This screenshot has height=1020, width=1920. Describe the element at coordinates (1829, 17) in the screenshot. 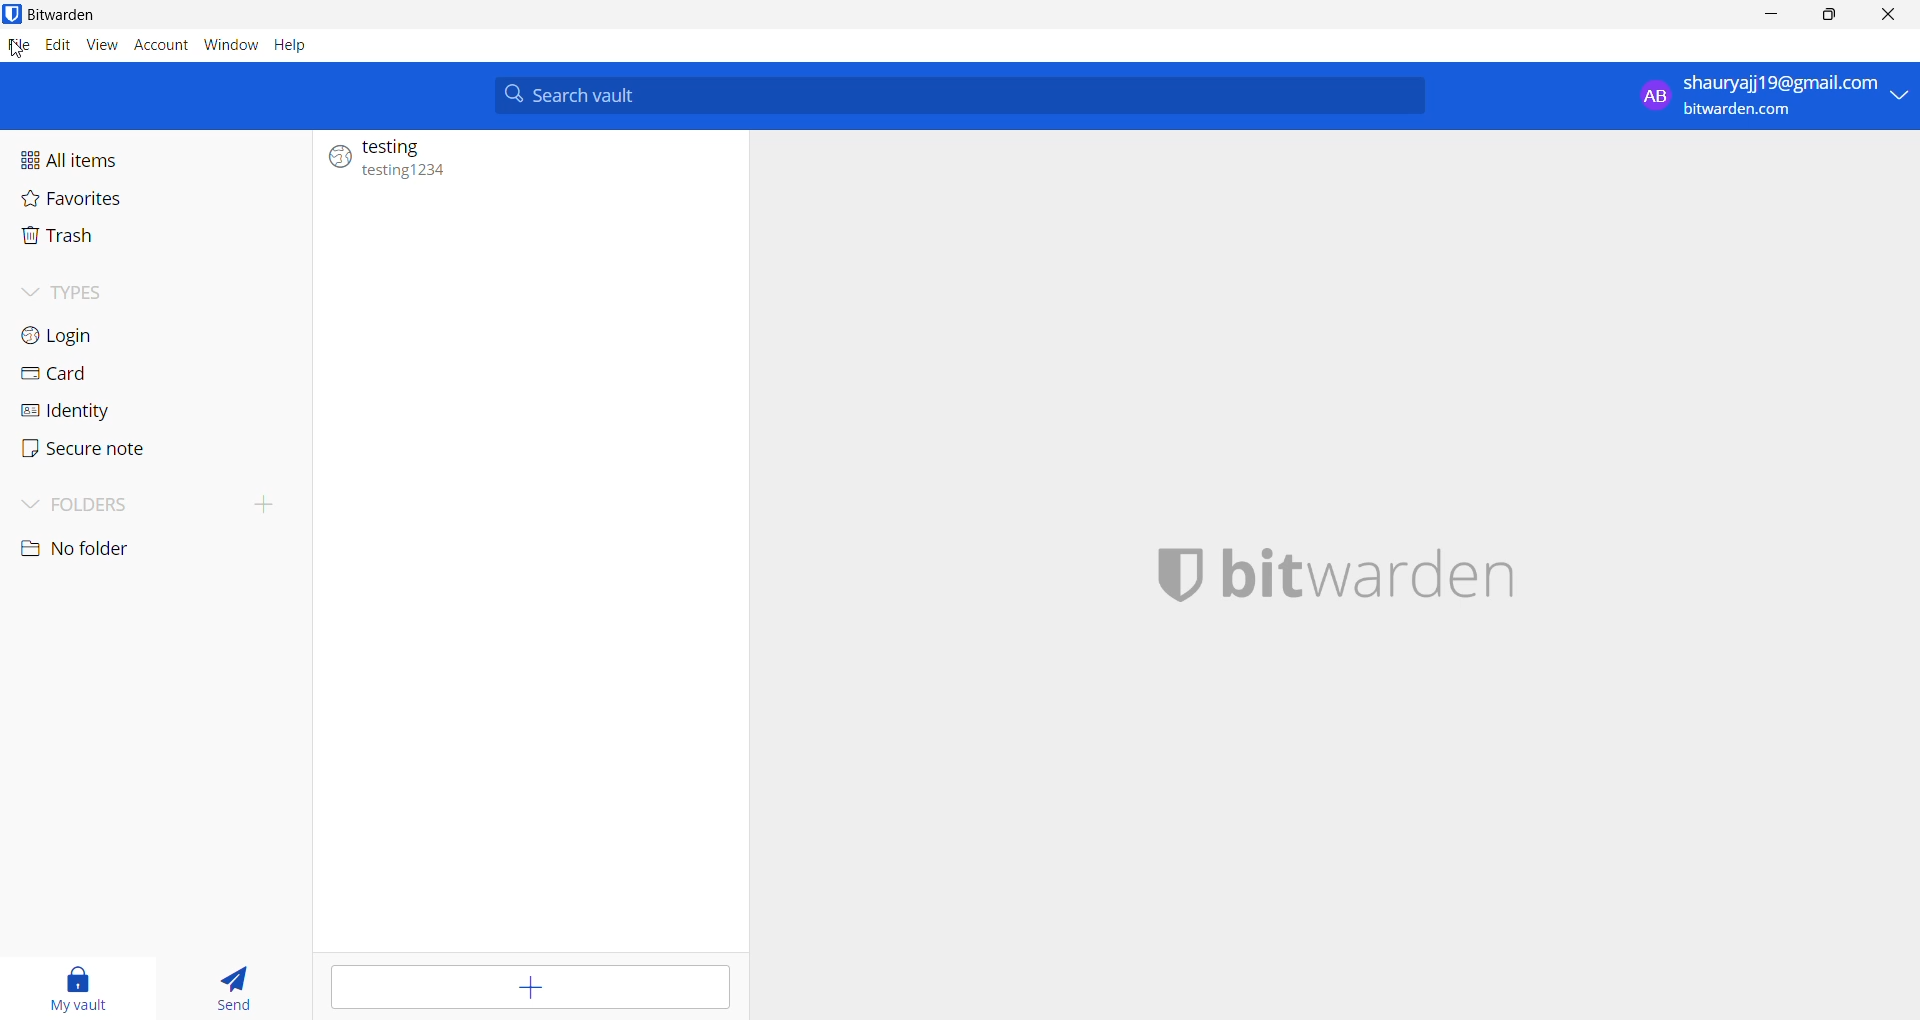

I see `maximize` at that location.